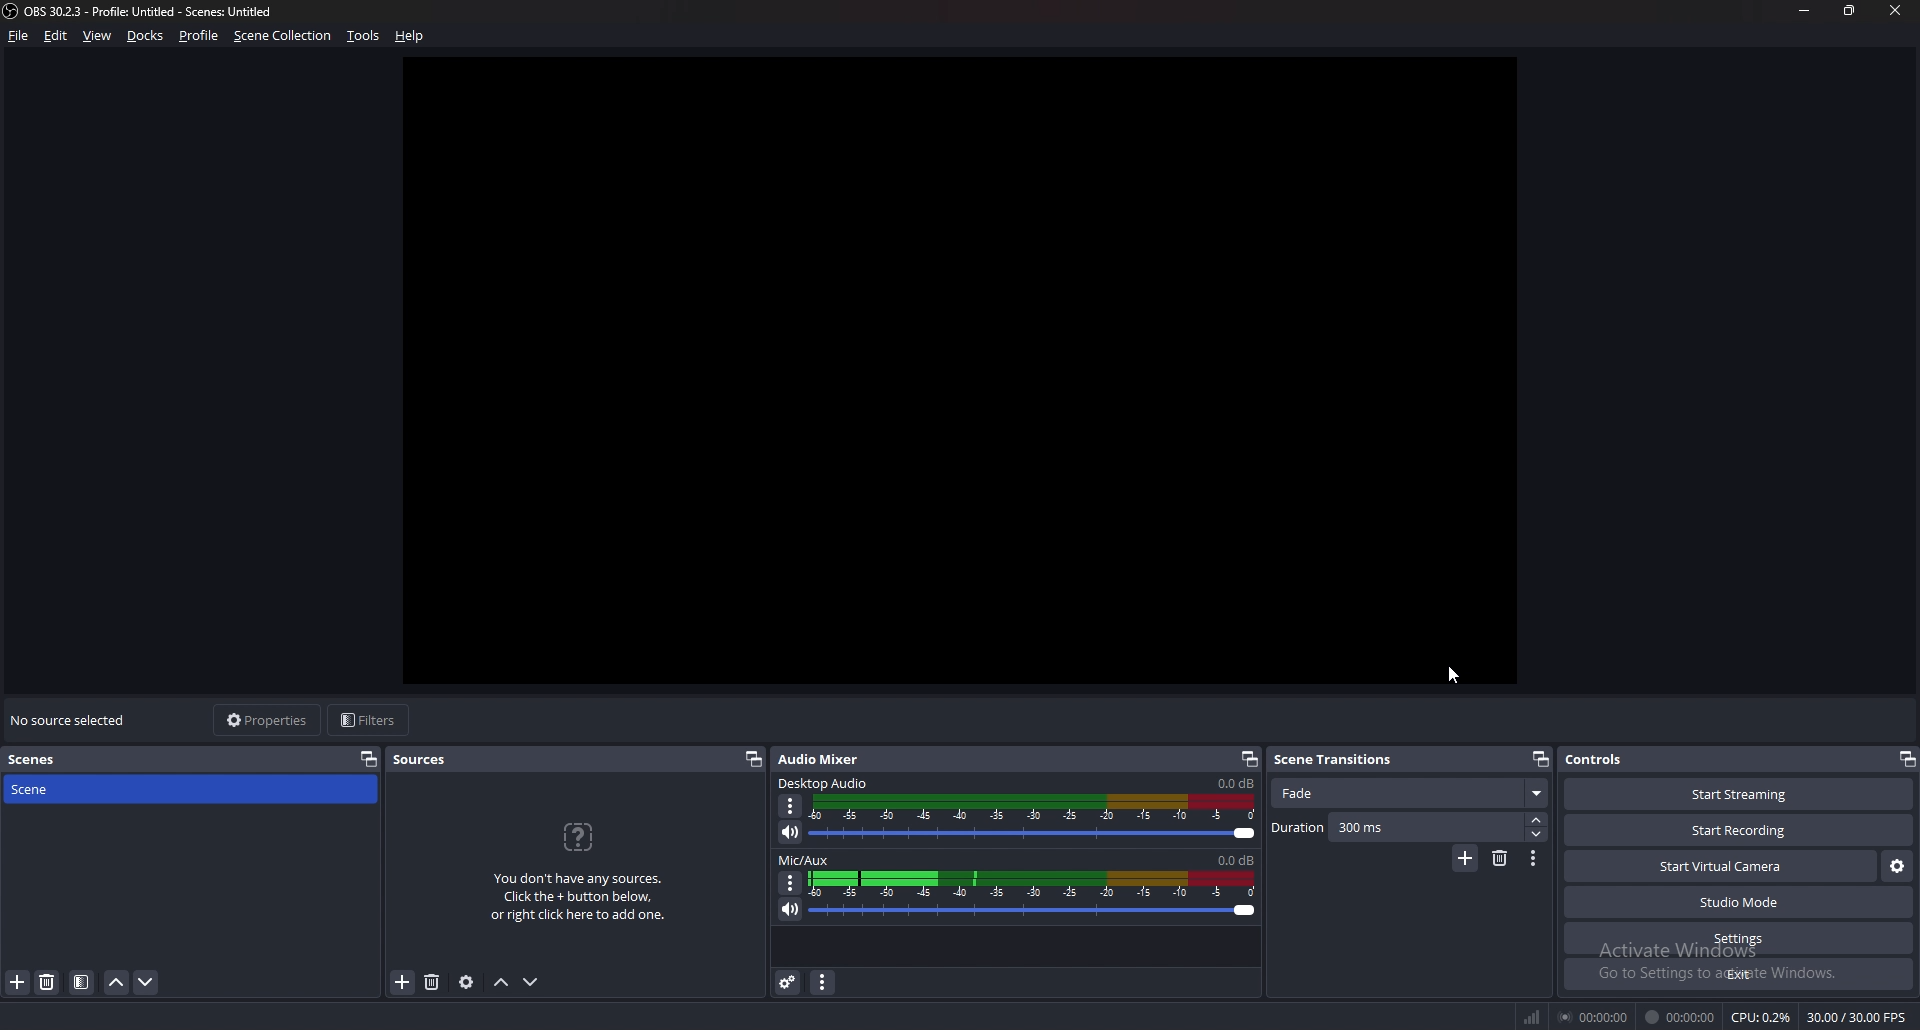 The height and width of the screenshot is (1030, 1920). I want to click on decrease duration, so click(1535, 835).